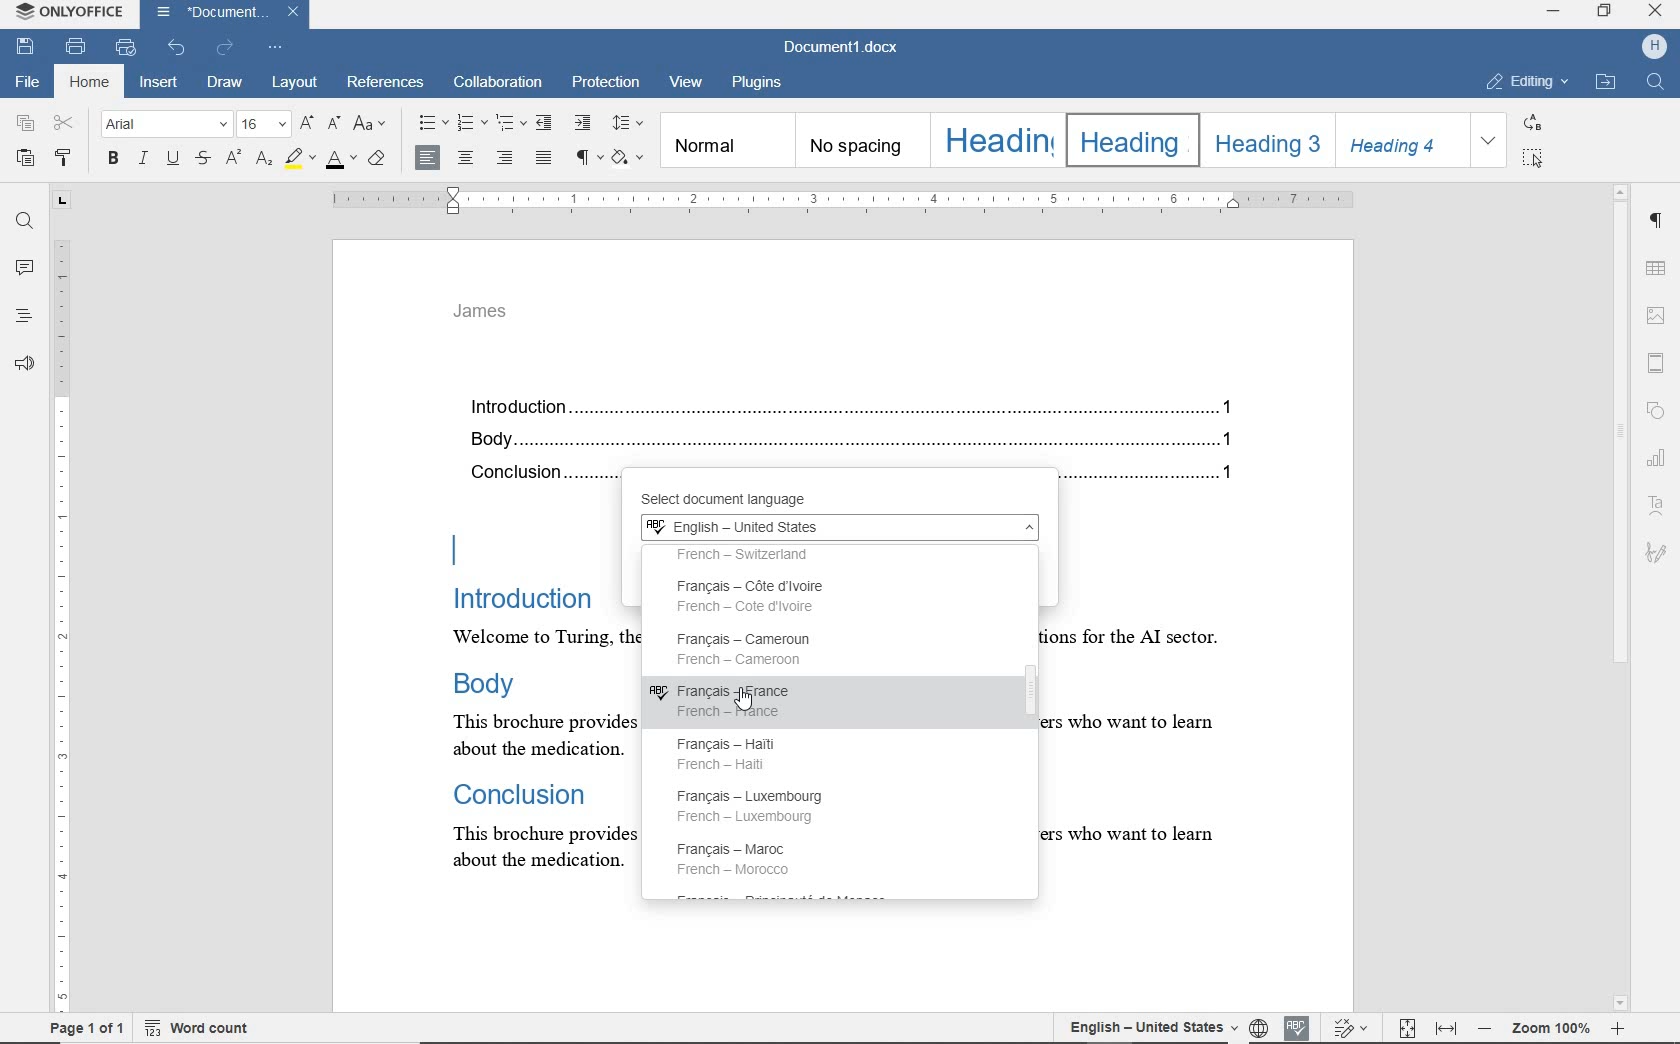 The height and width of the screenshot is (1044, 1680). What do you see at coordinates (841, 200) in the screenshot?
I see `ruler` at bounding box center [841, 200].